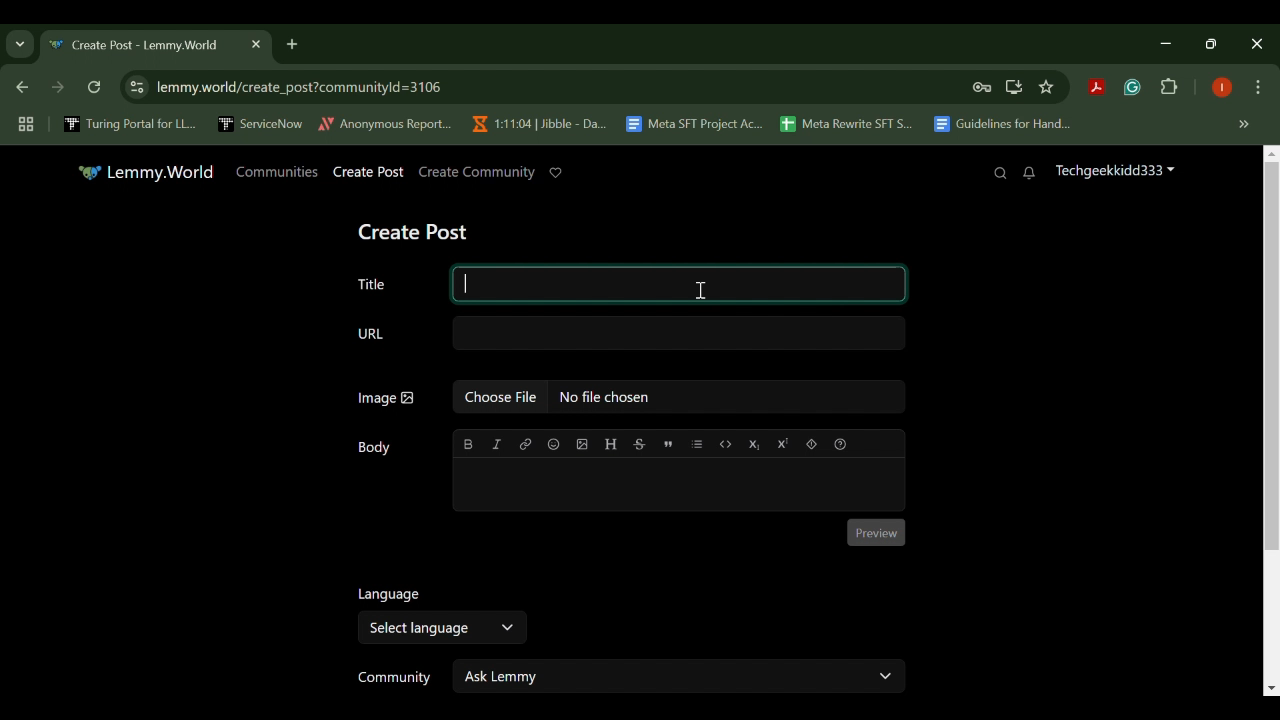 Image resolution: width=1280 pixels, height=720 pixels. I want to click on Previous Page Dropdown Menu, so click(20, 45).